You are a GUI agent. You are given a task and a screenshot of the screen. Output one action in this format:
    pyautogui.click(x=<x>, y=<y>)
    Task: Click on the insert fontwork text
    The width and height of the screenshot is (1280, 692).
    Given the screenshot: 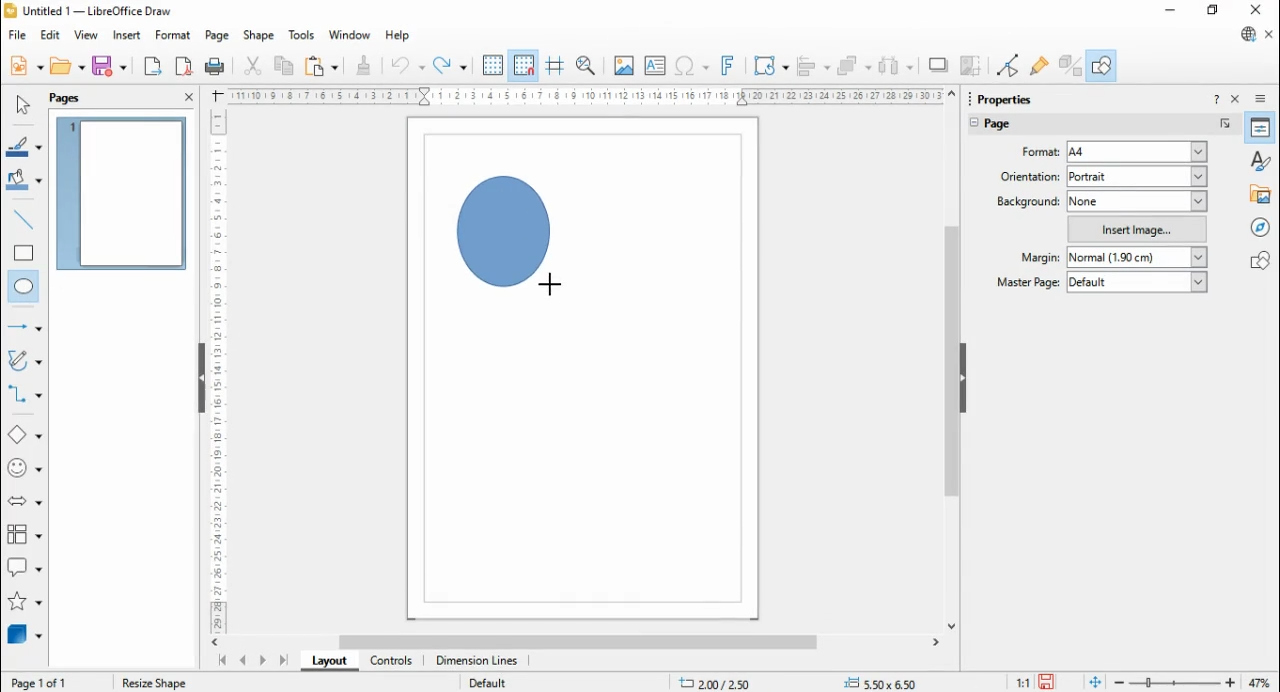 What is the action you would take?
    pyautogui.click(x=728, y=65)
    